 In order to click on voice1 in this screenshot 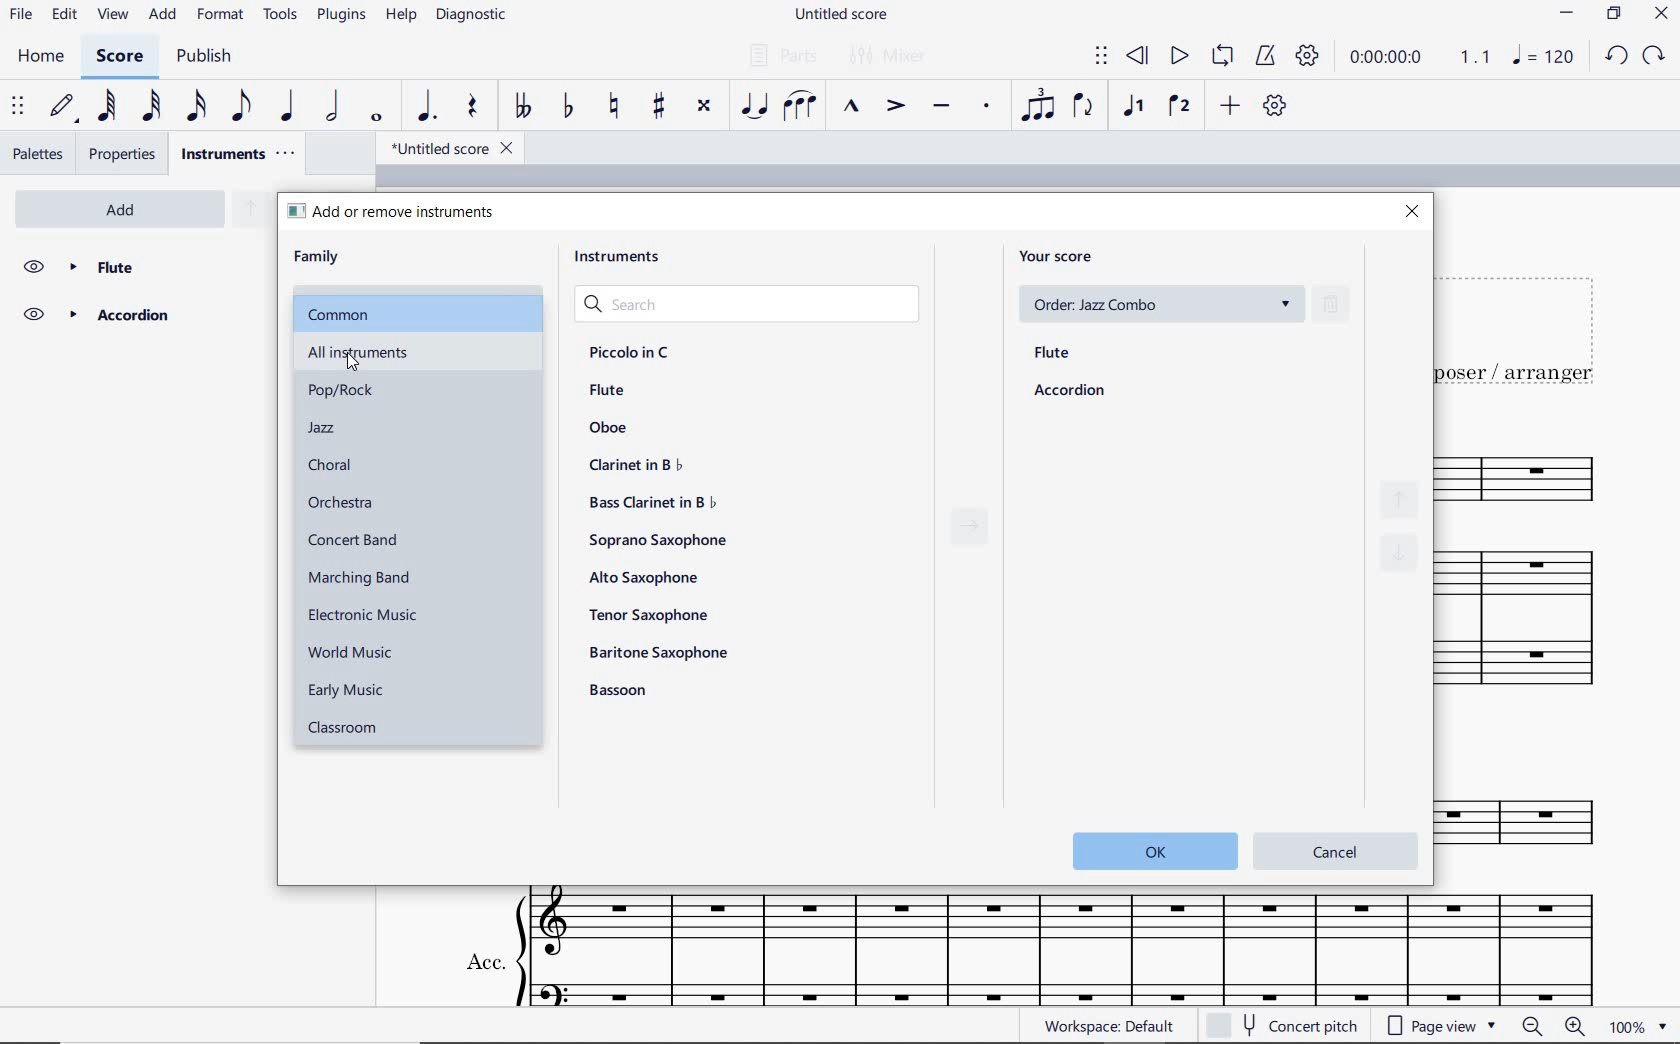, I will do `click(1133, 107)`.